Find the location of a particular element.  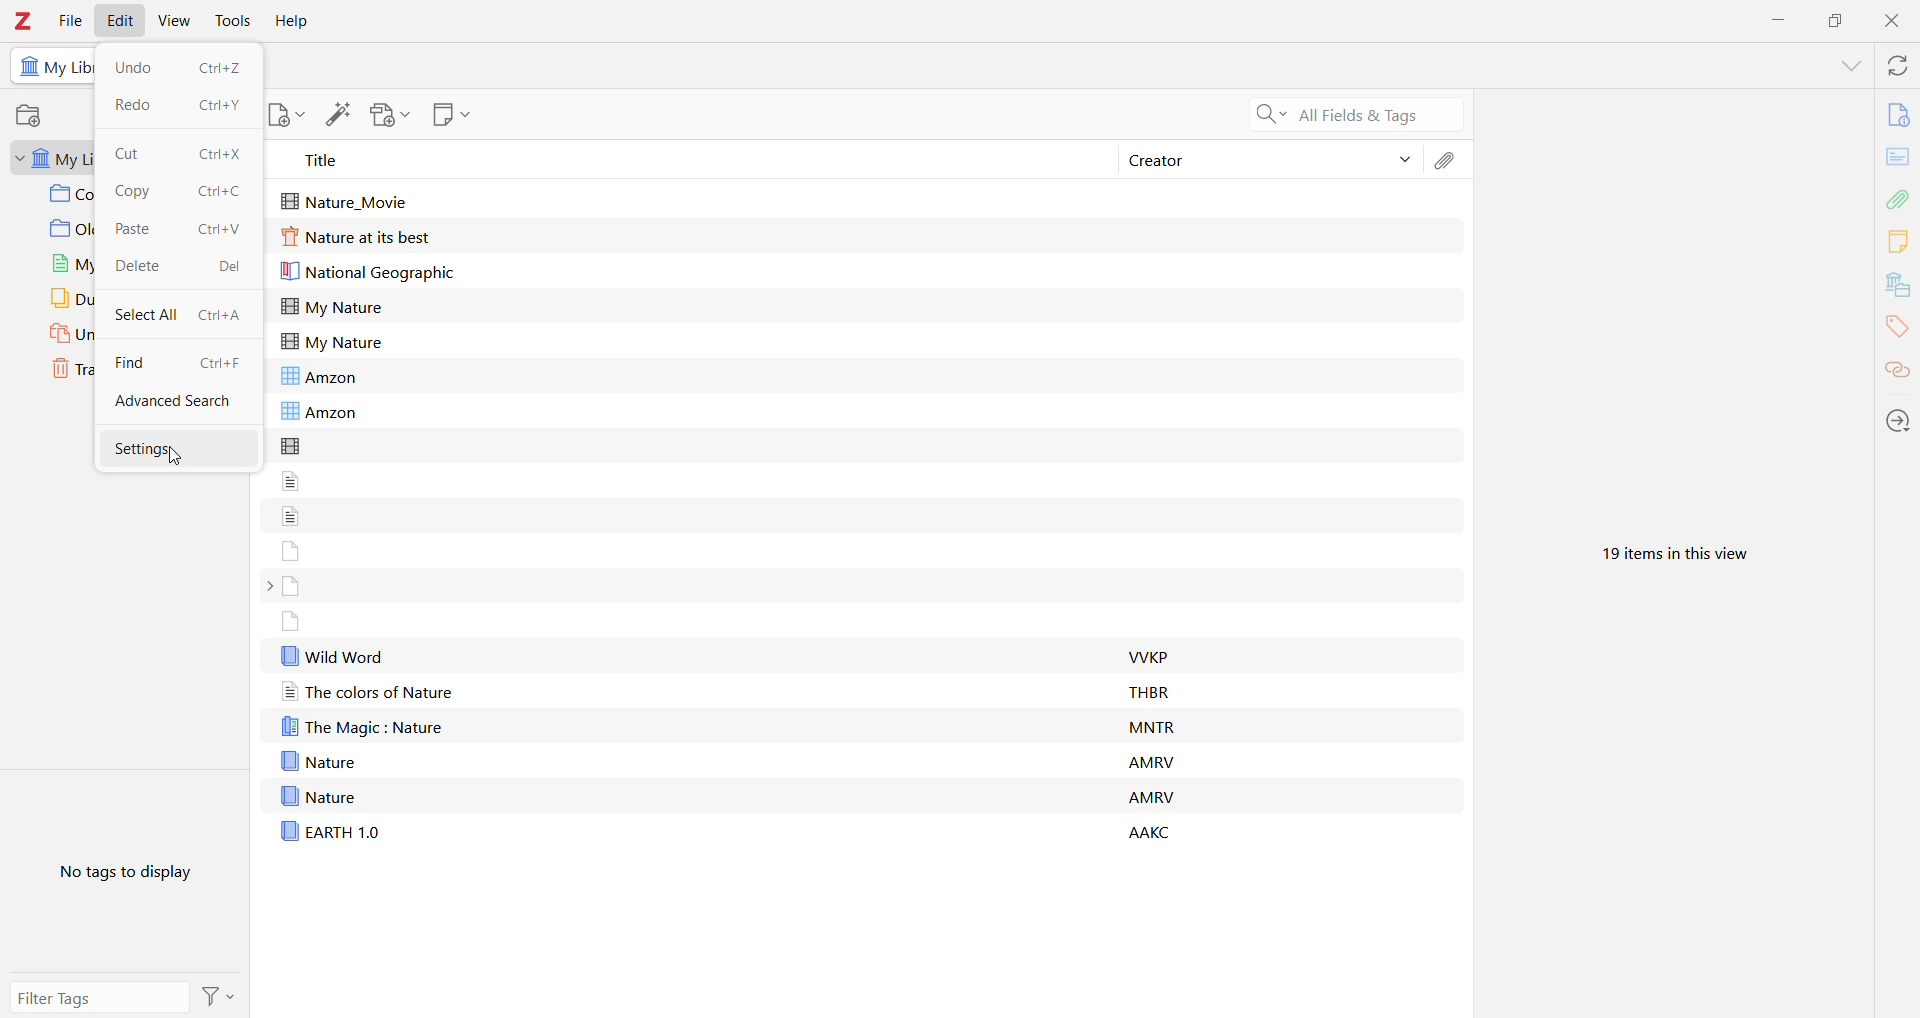

Amzon is located at coordinates (327, 375).